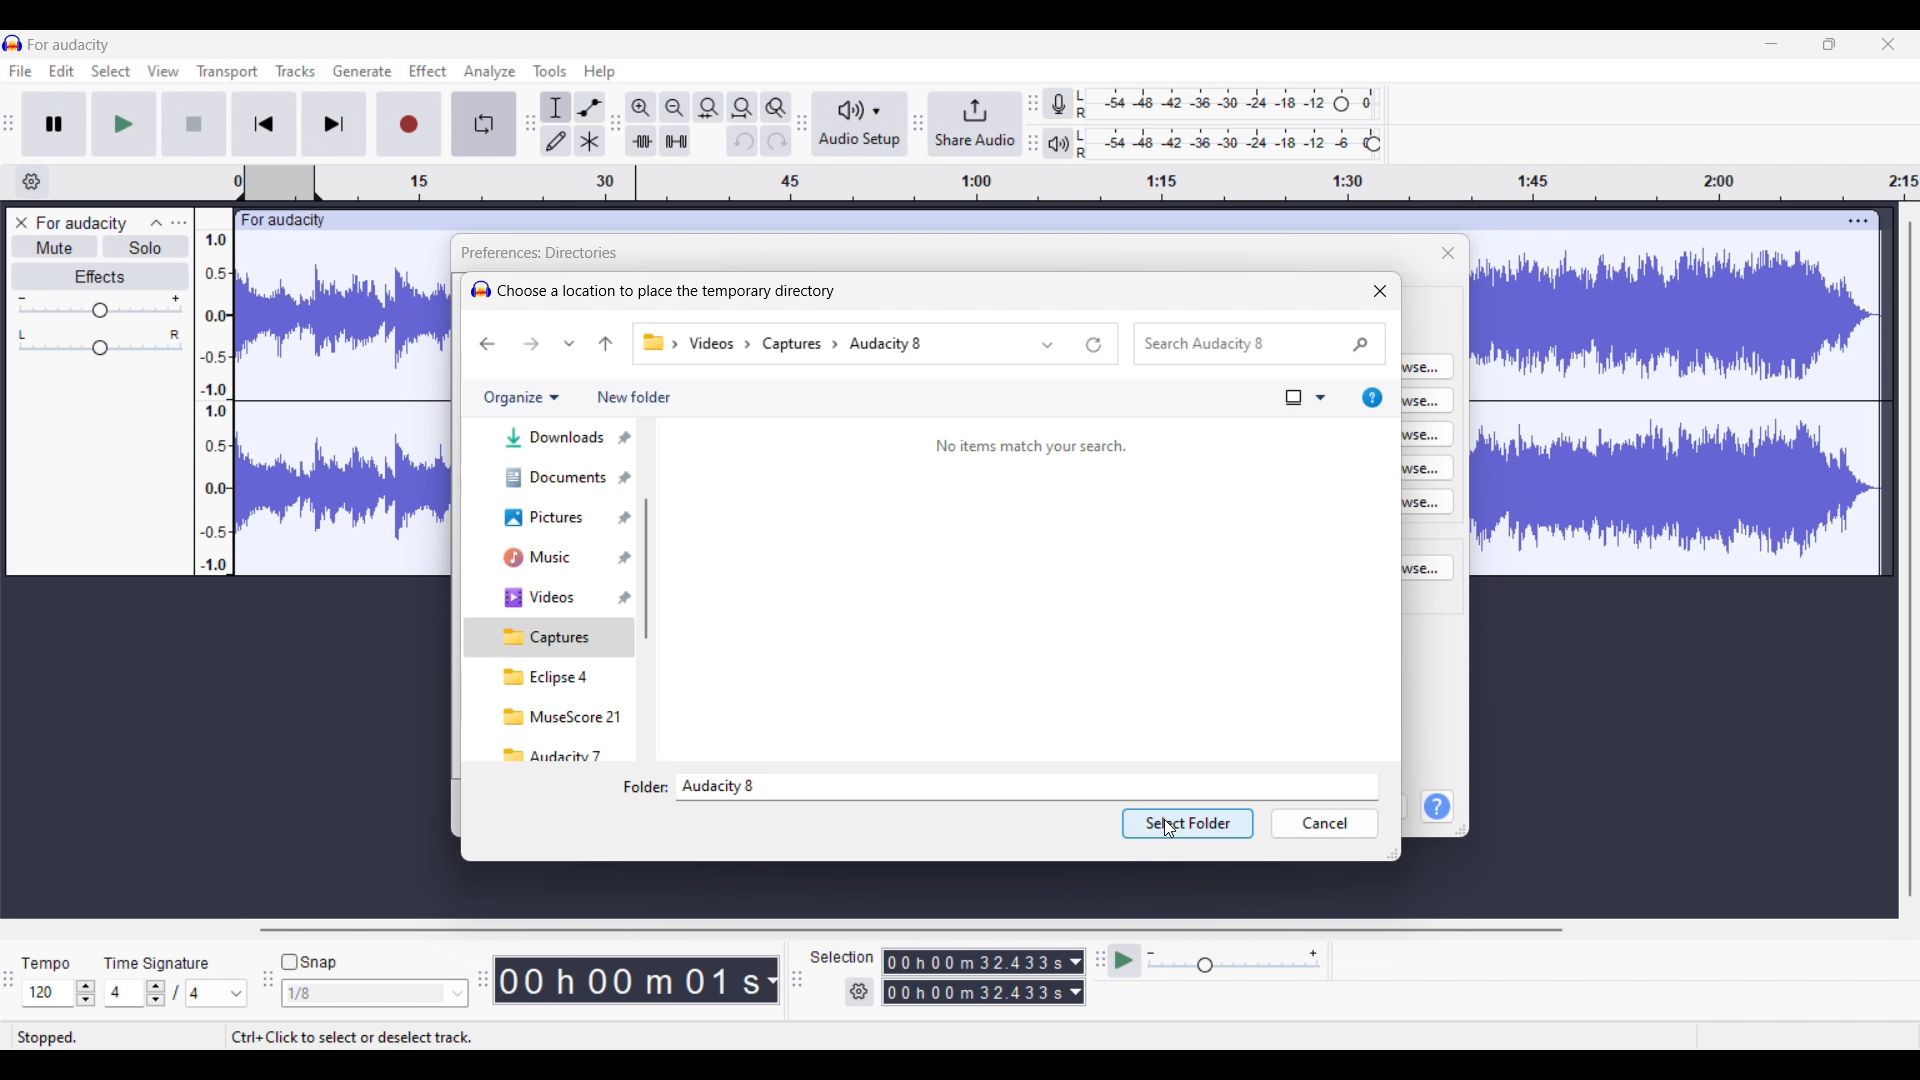  What do you see at coordinates (13, 43) in the screenshot?
I see `Software logo` at bounding box center [13, 43].